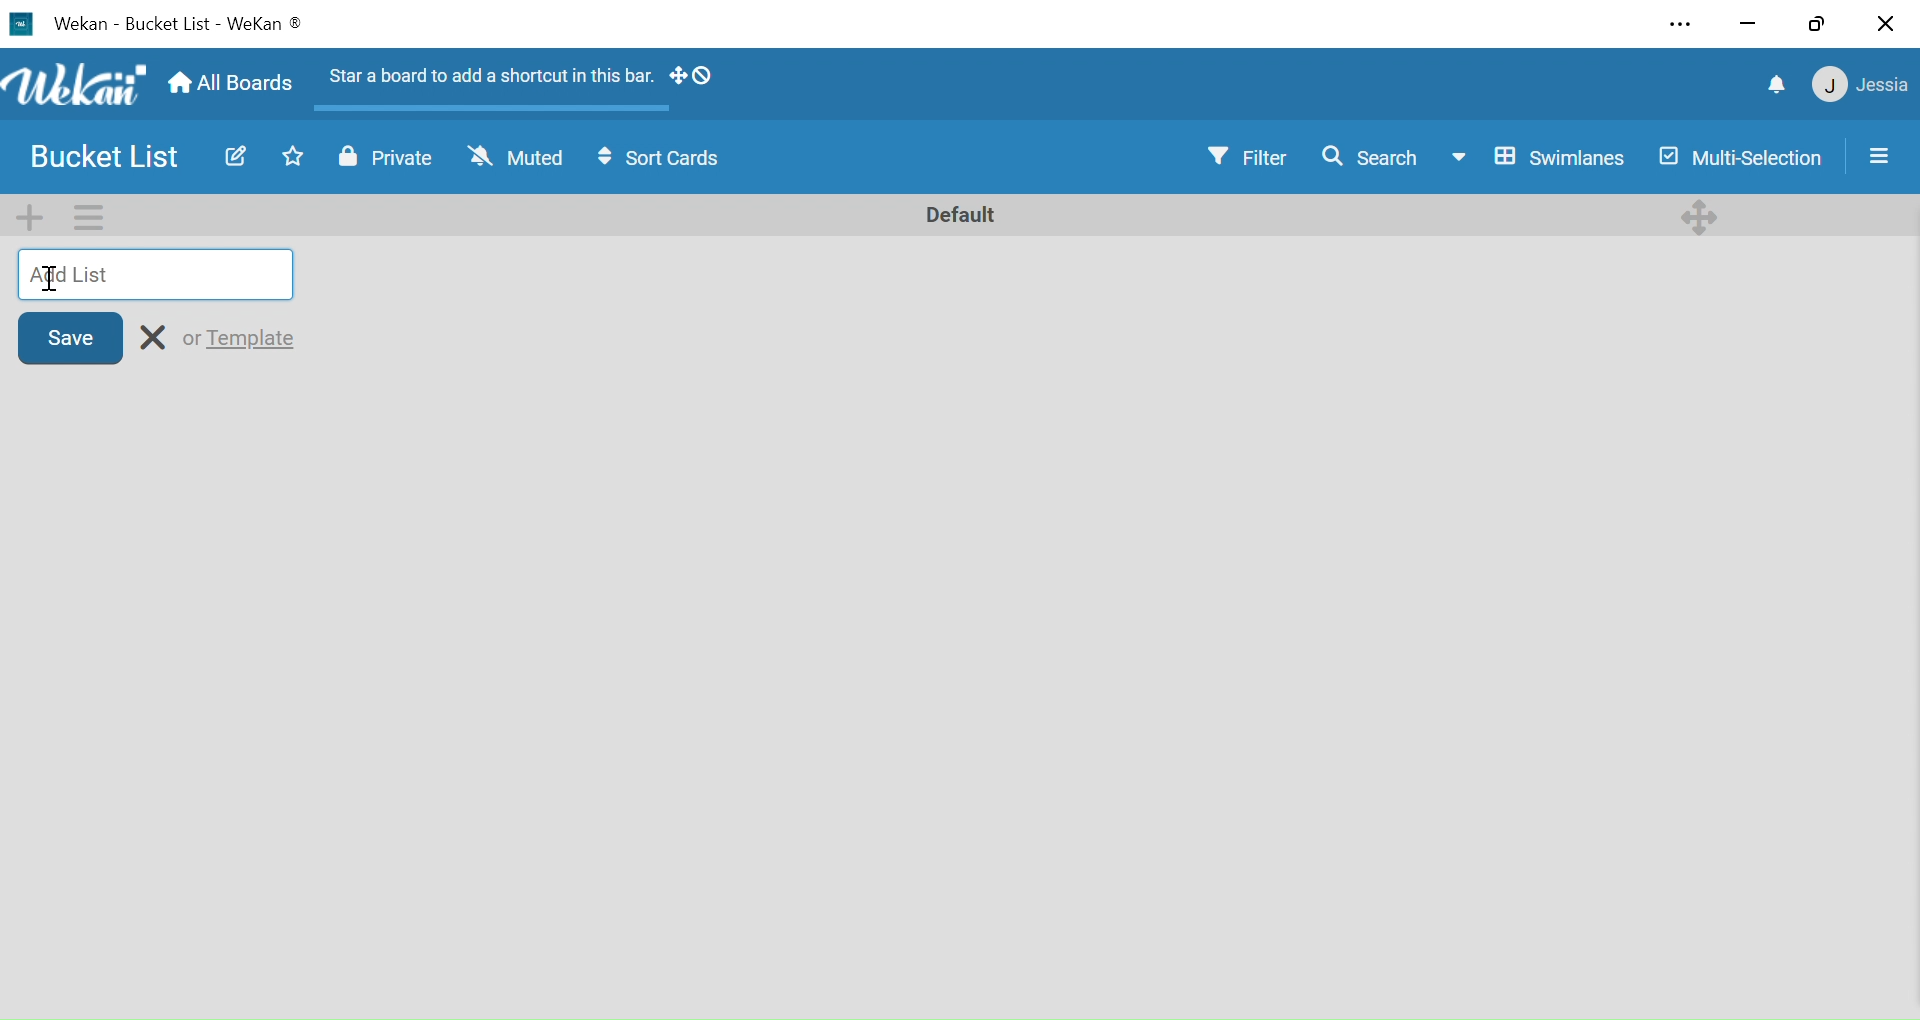  What do you see at coordinates (229, 85) in the screenshot?
I see `All board- Home` at bounding box center [229, 85].